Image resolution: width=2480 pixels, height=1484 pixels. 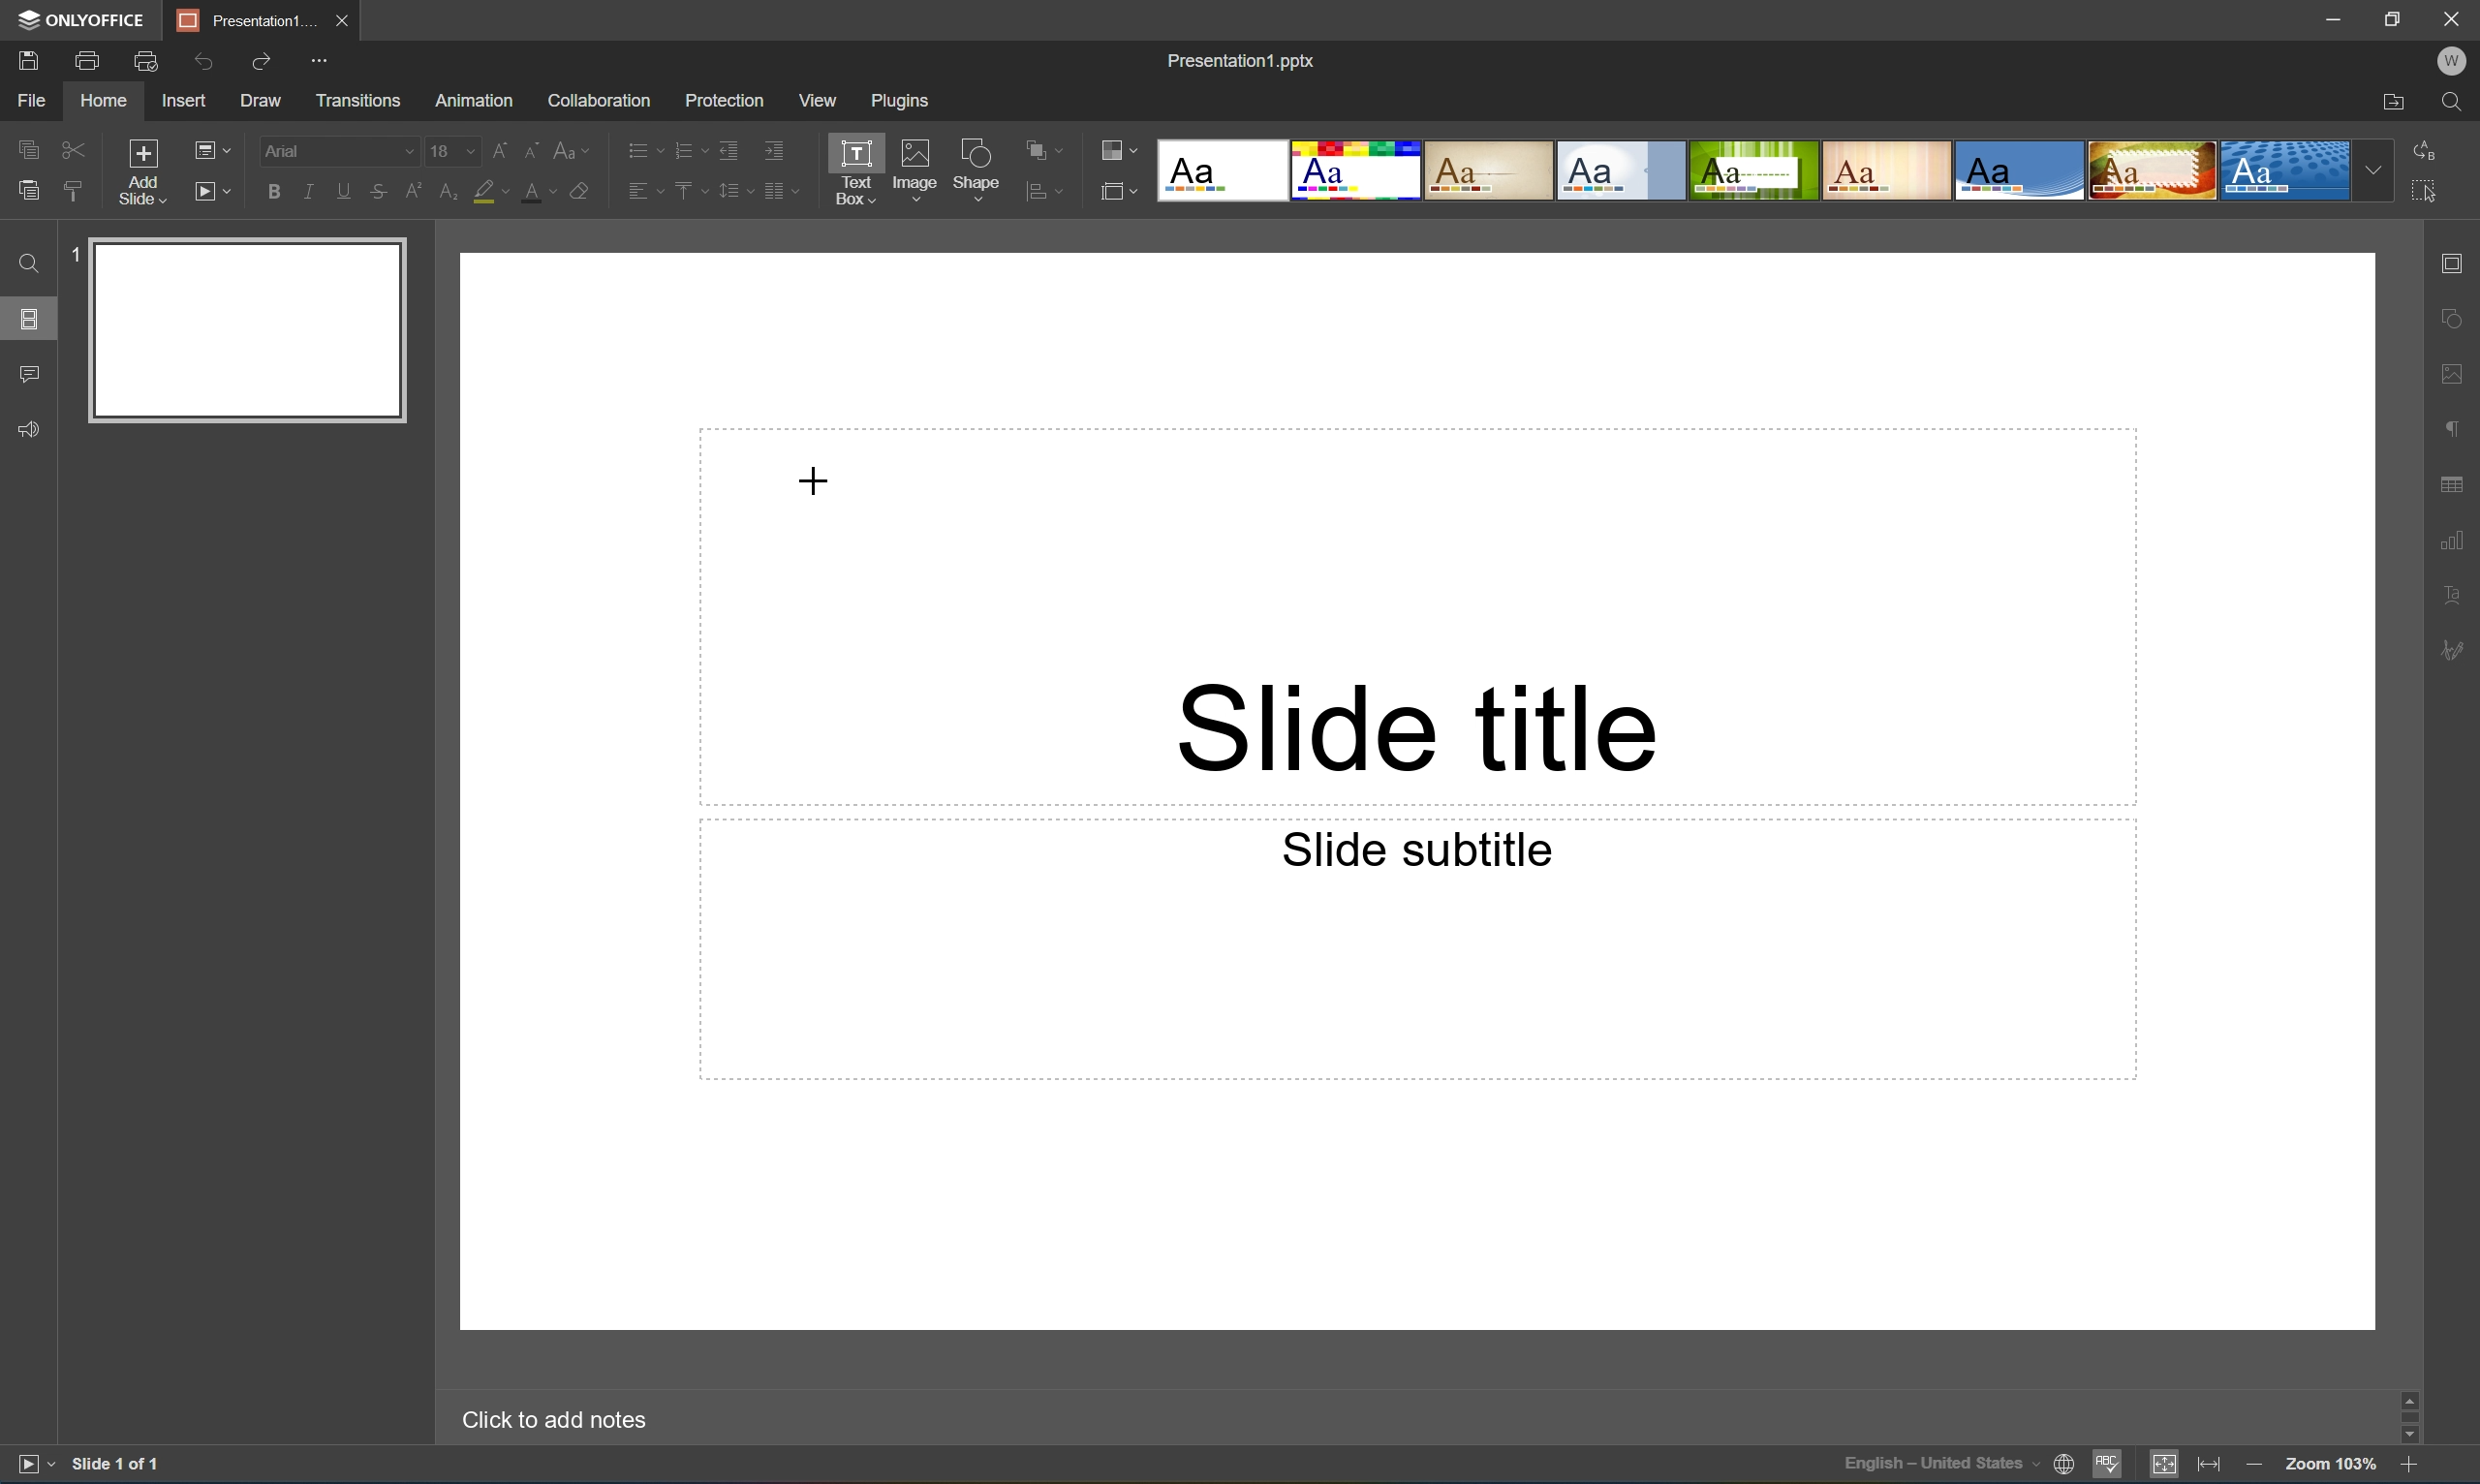 What do you see at coordinates (454, 151) in the screenshot?
I see `18` at bounding box center [454, 151].